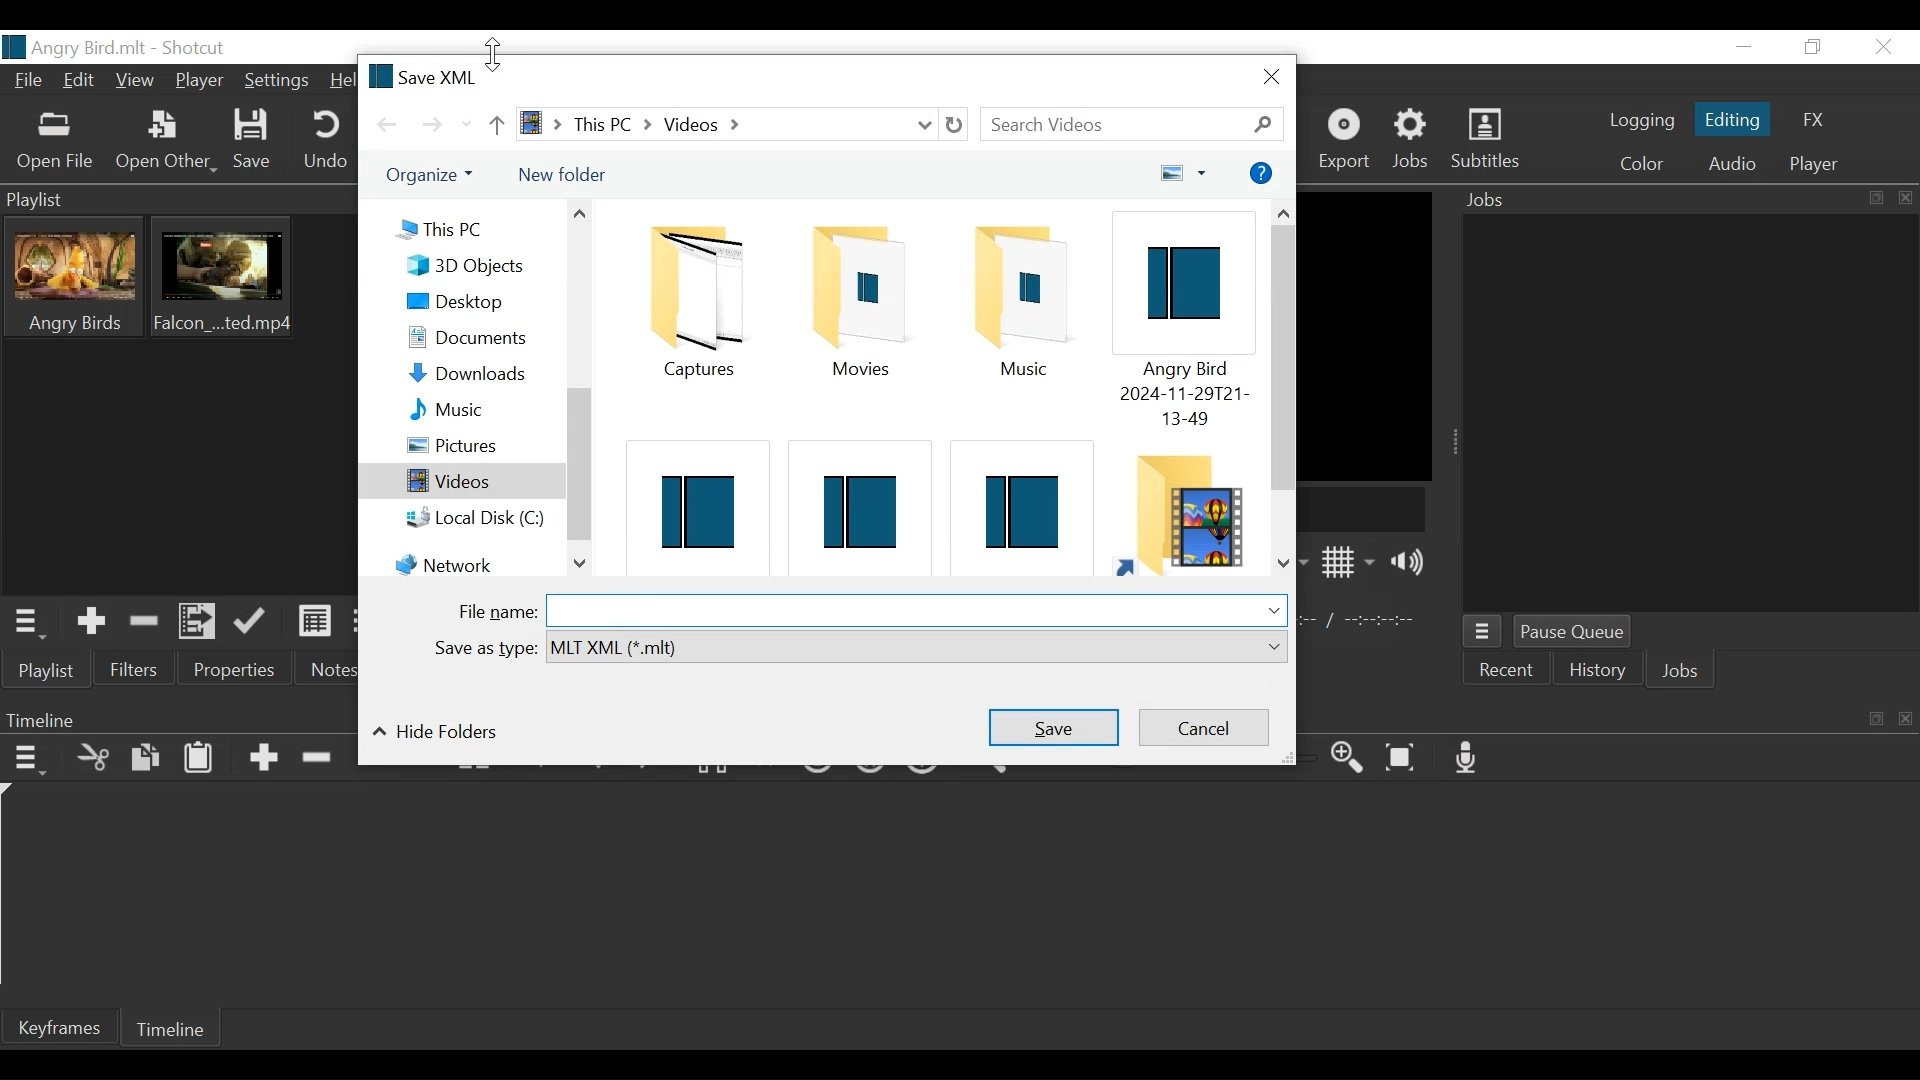 Image resolution: width=1920 pixels, height=1080 pixels. Describe the element at coordinates (345, 81) in the screenshot. I see `Help` at that location.